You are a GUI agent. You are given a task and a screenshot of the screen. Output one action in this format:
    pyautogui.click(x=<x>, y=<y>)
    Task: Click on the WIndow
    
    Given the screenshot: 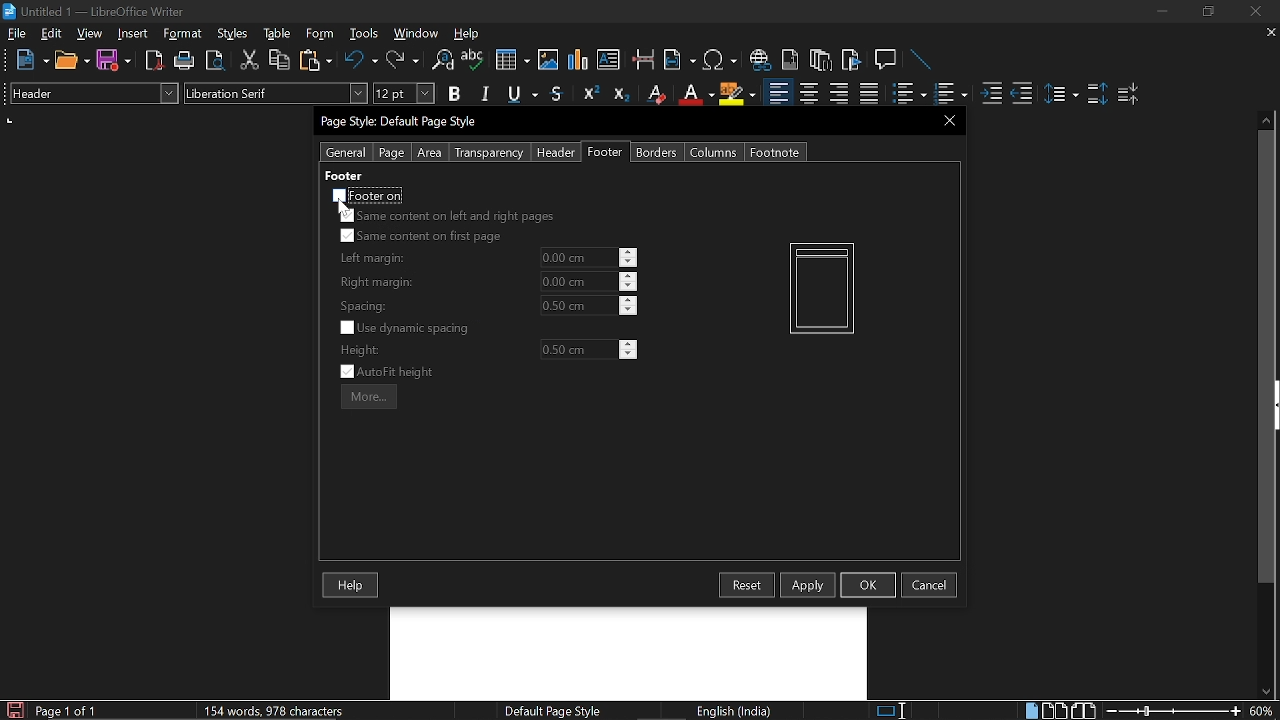 What is the action you would take?
    pyautogui.click(x=417, y=33)
    